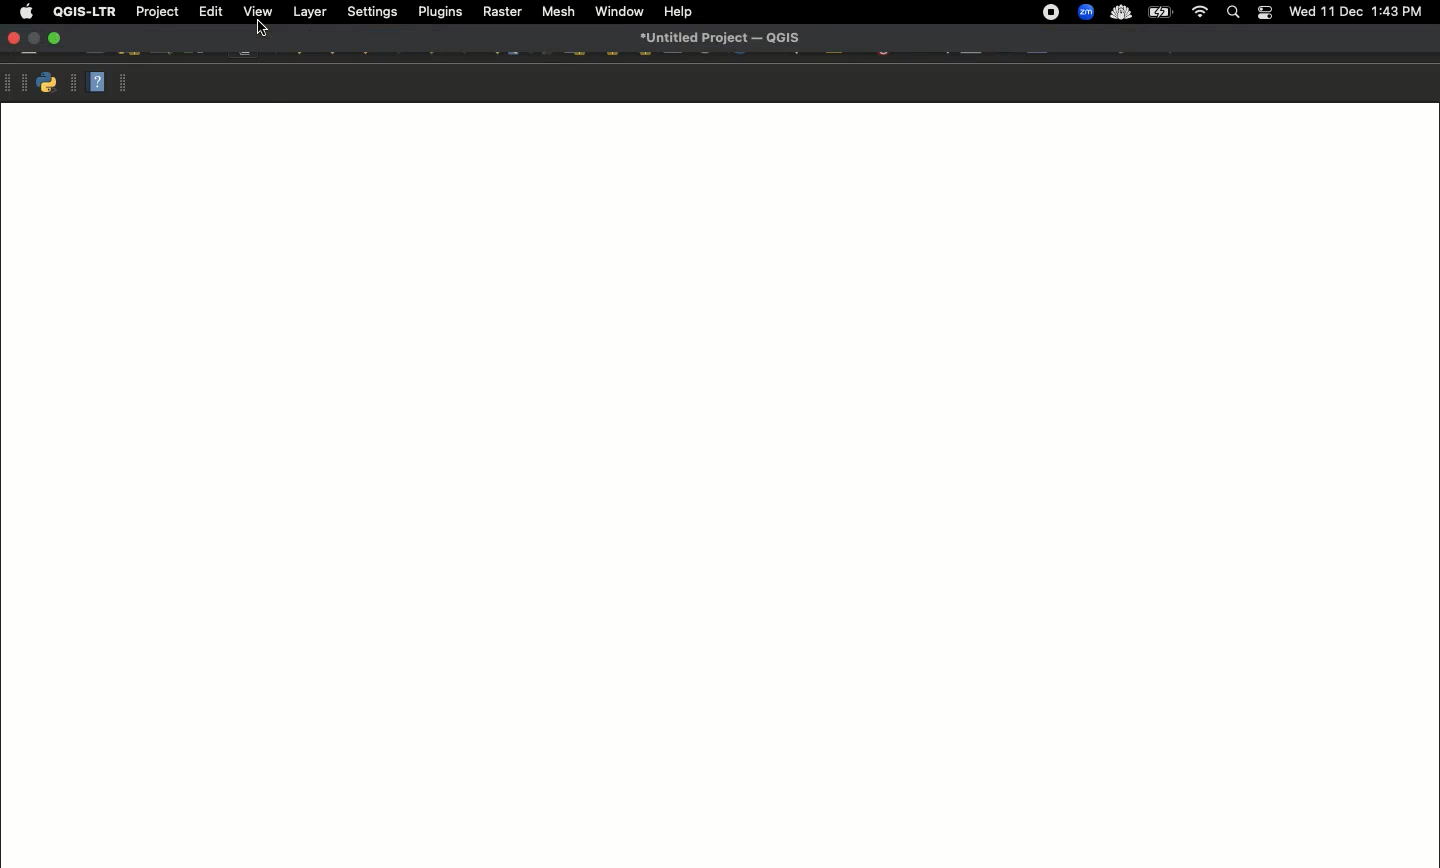  What do you see at coordinates (311, 12) in the screenshot?
I see `Layer` at bounding box center [311, 12].